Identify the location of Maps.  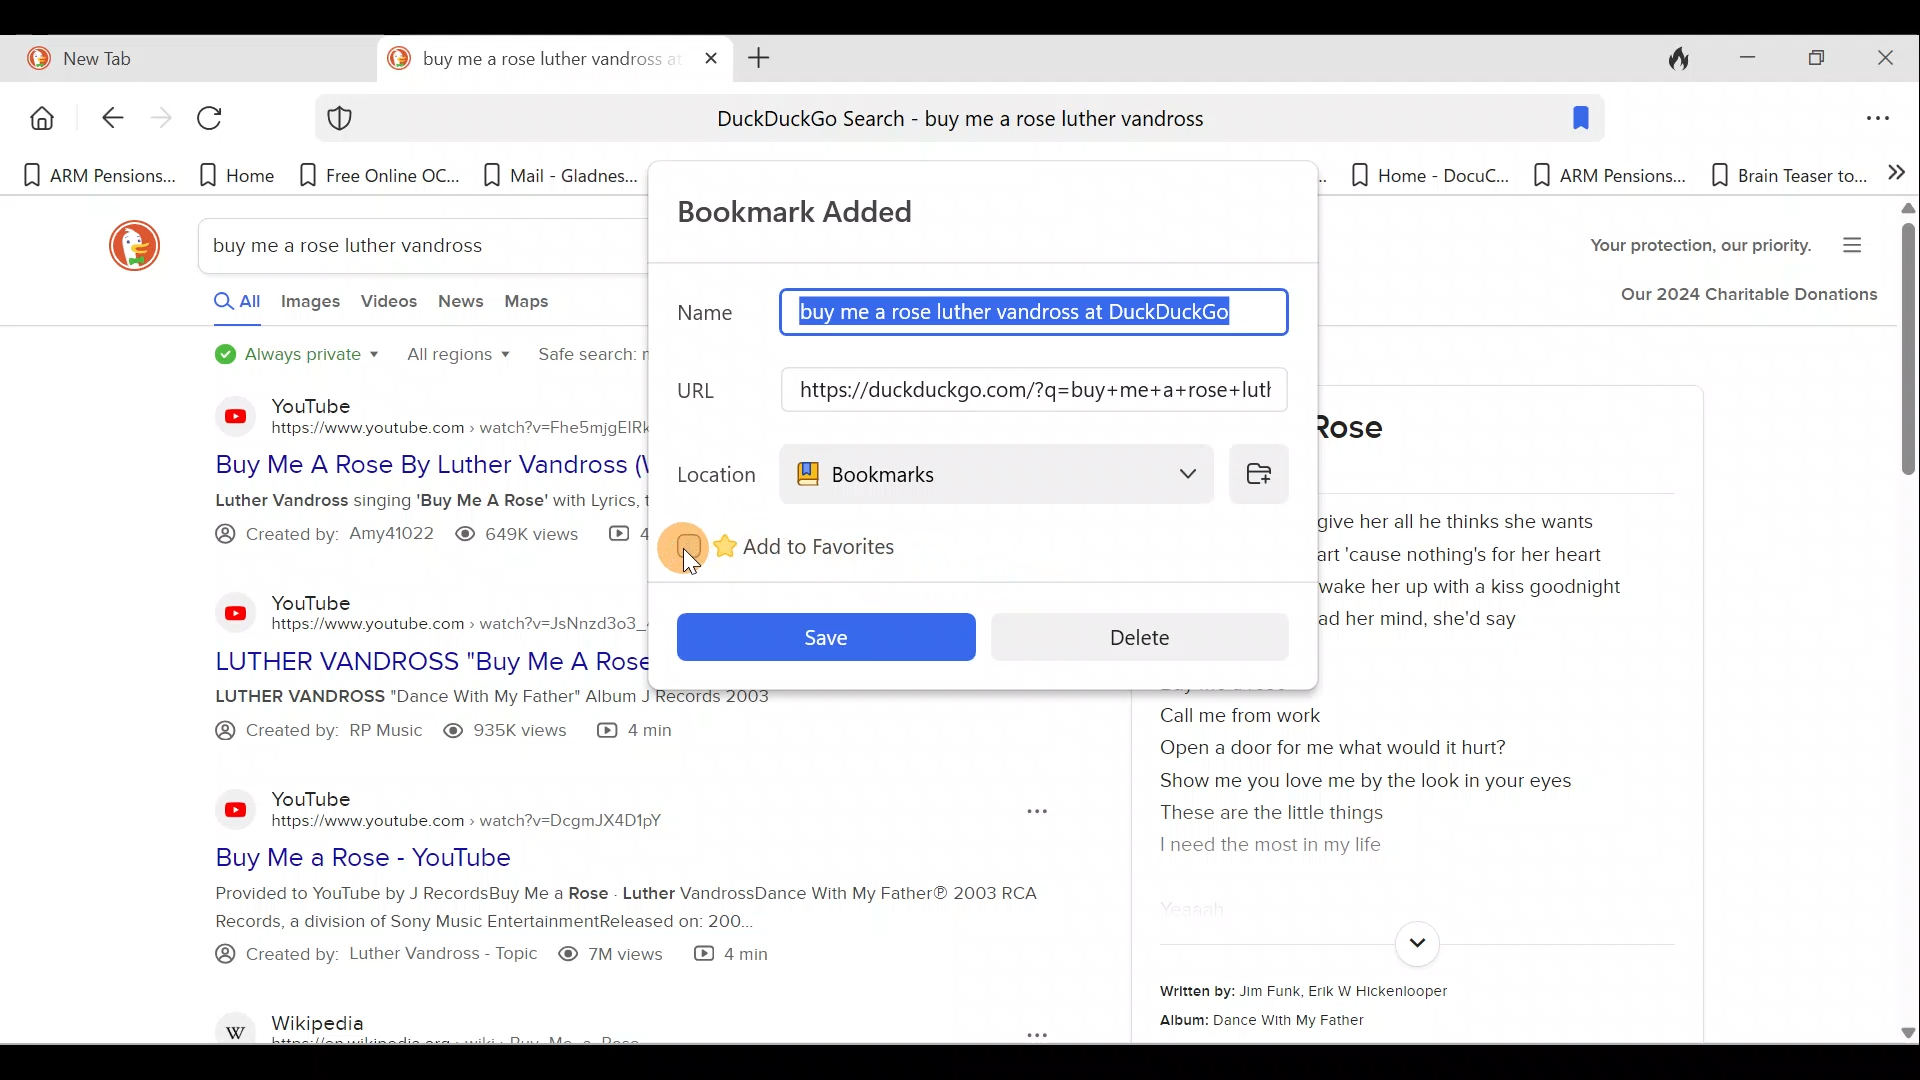
(533, 305).